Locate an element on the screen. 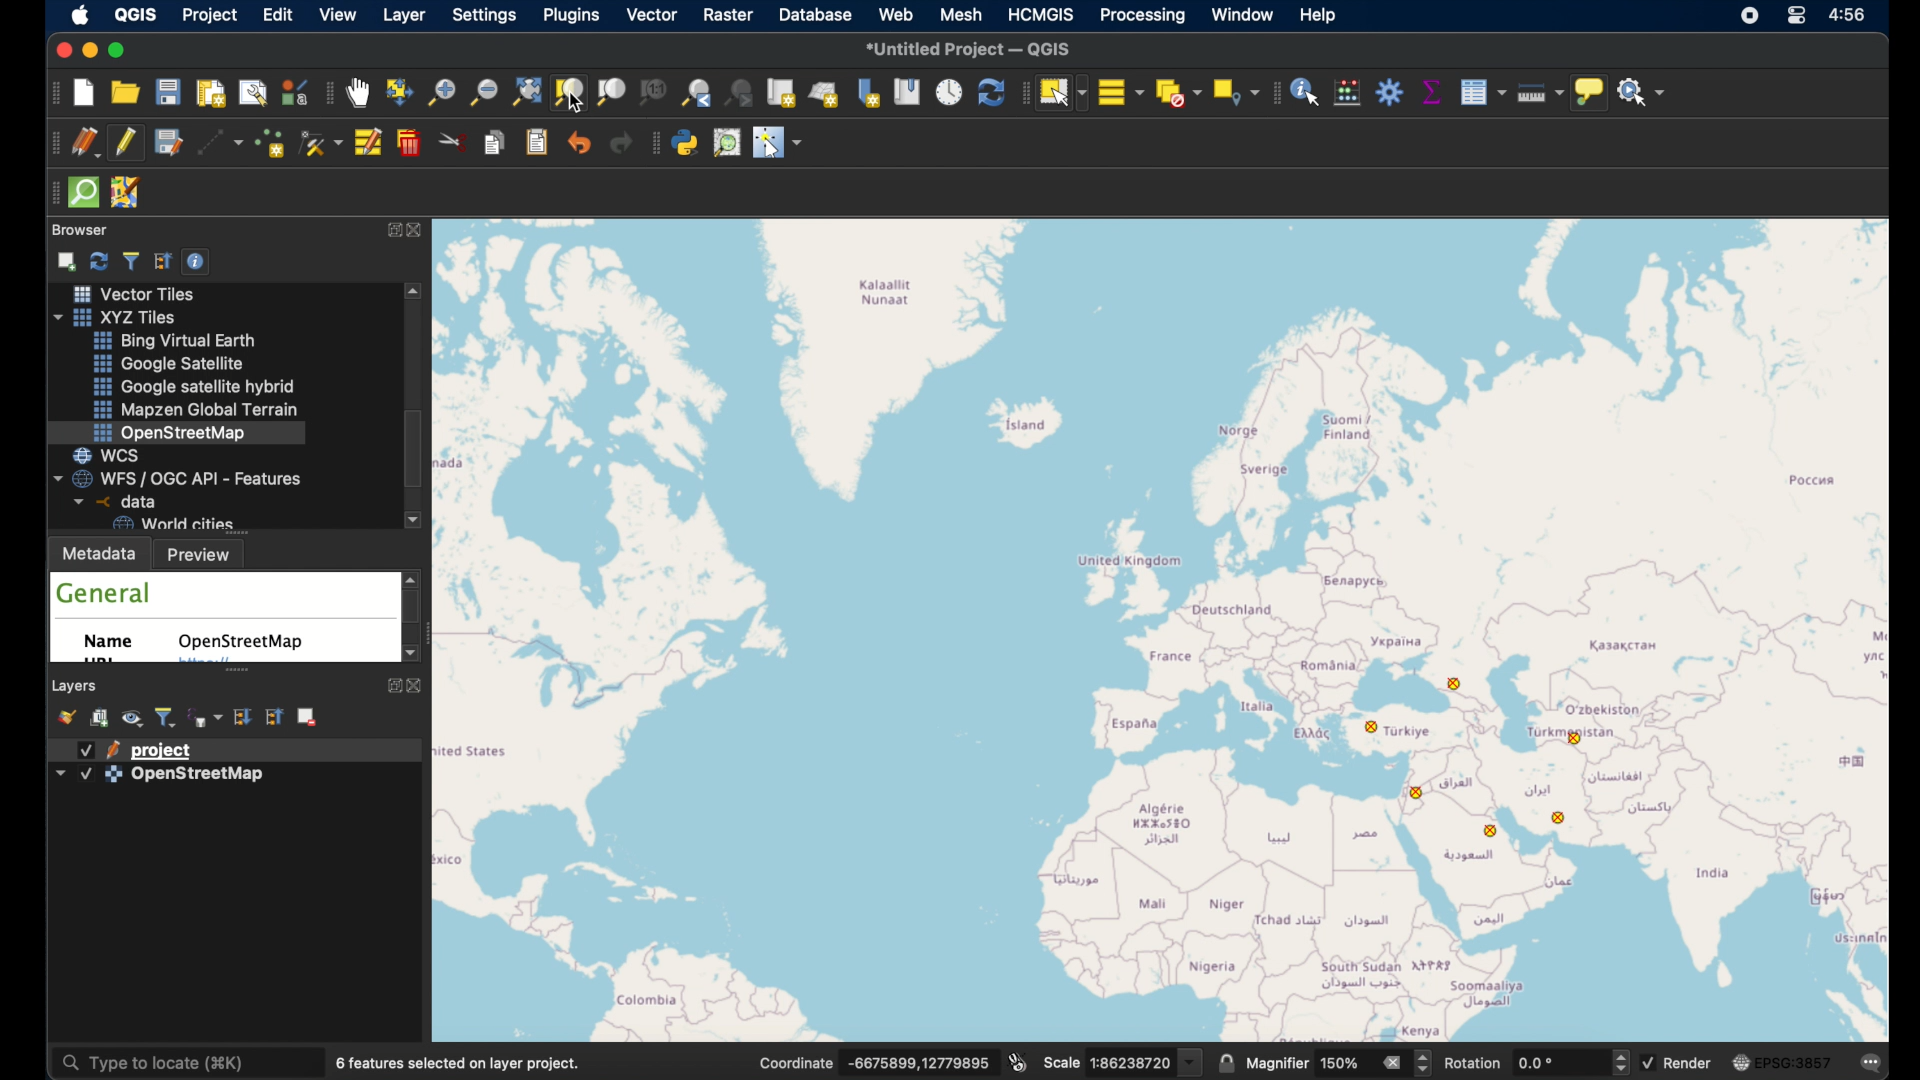  render is located at coordinates (1690, 1062).